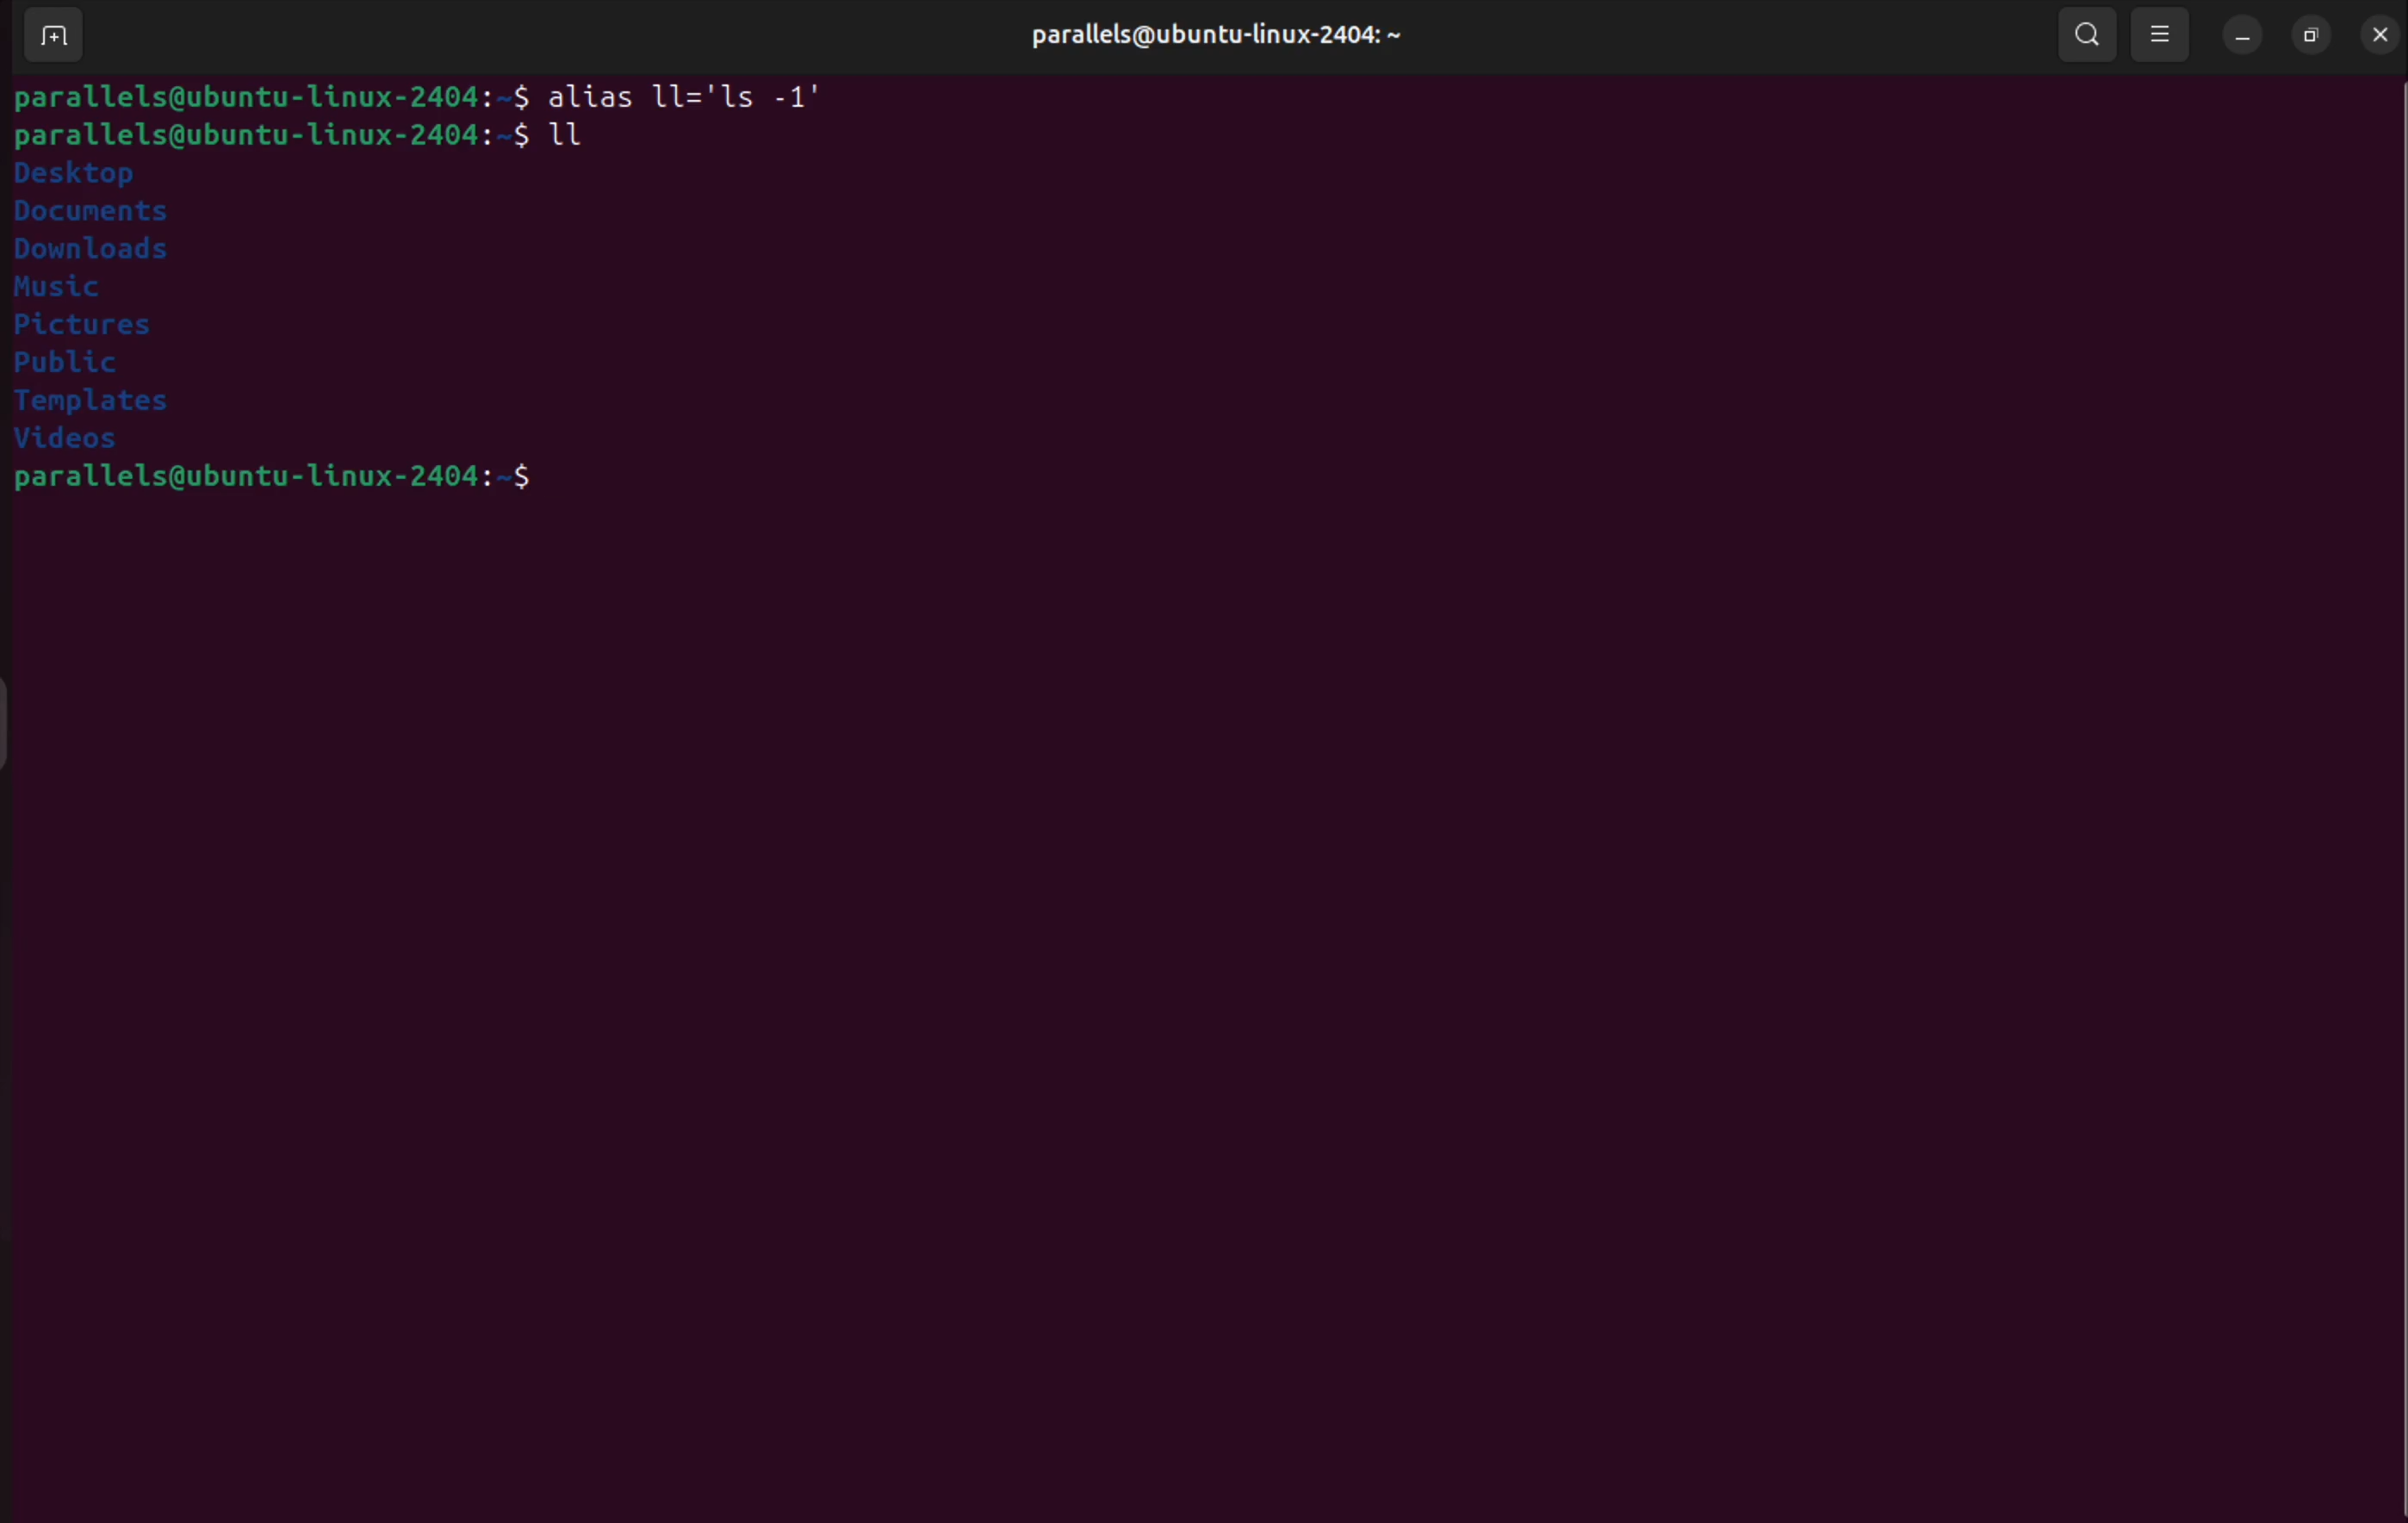 This screenshot has height=1523, width=2408. Describe the element at coordinates (106, 405) in the screenshot. I see `templates` at that location.